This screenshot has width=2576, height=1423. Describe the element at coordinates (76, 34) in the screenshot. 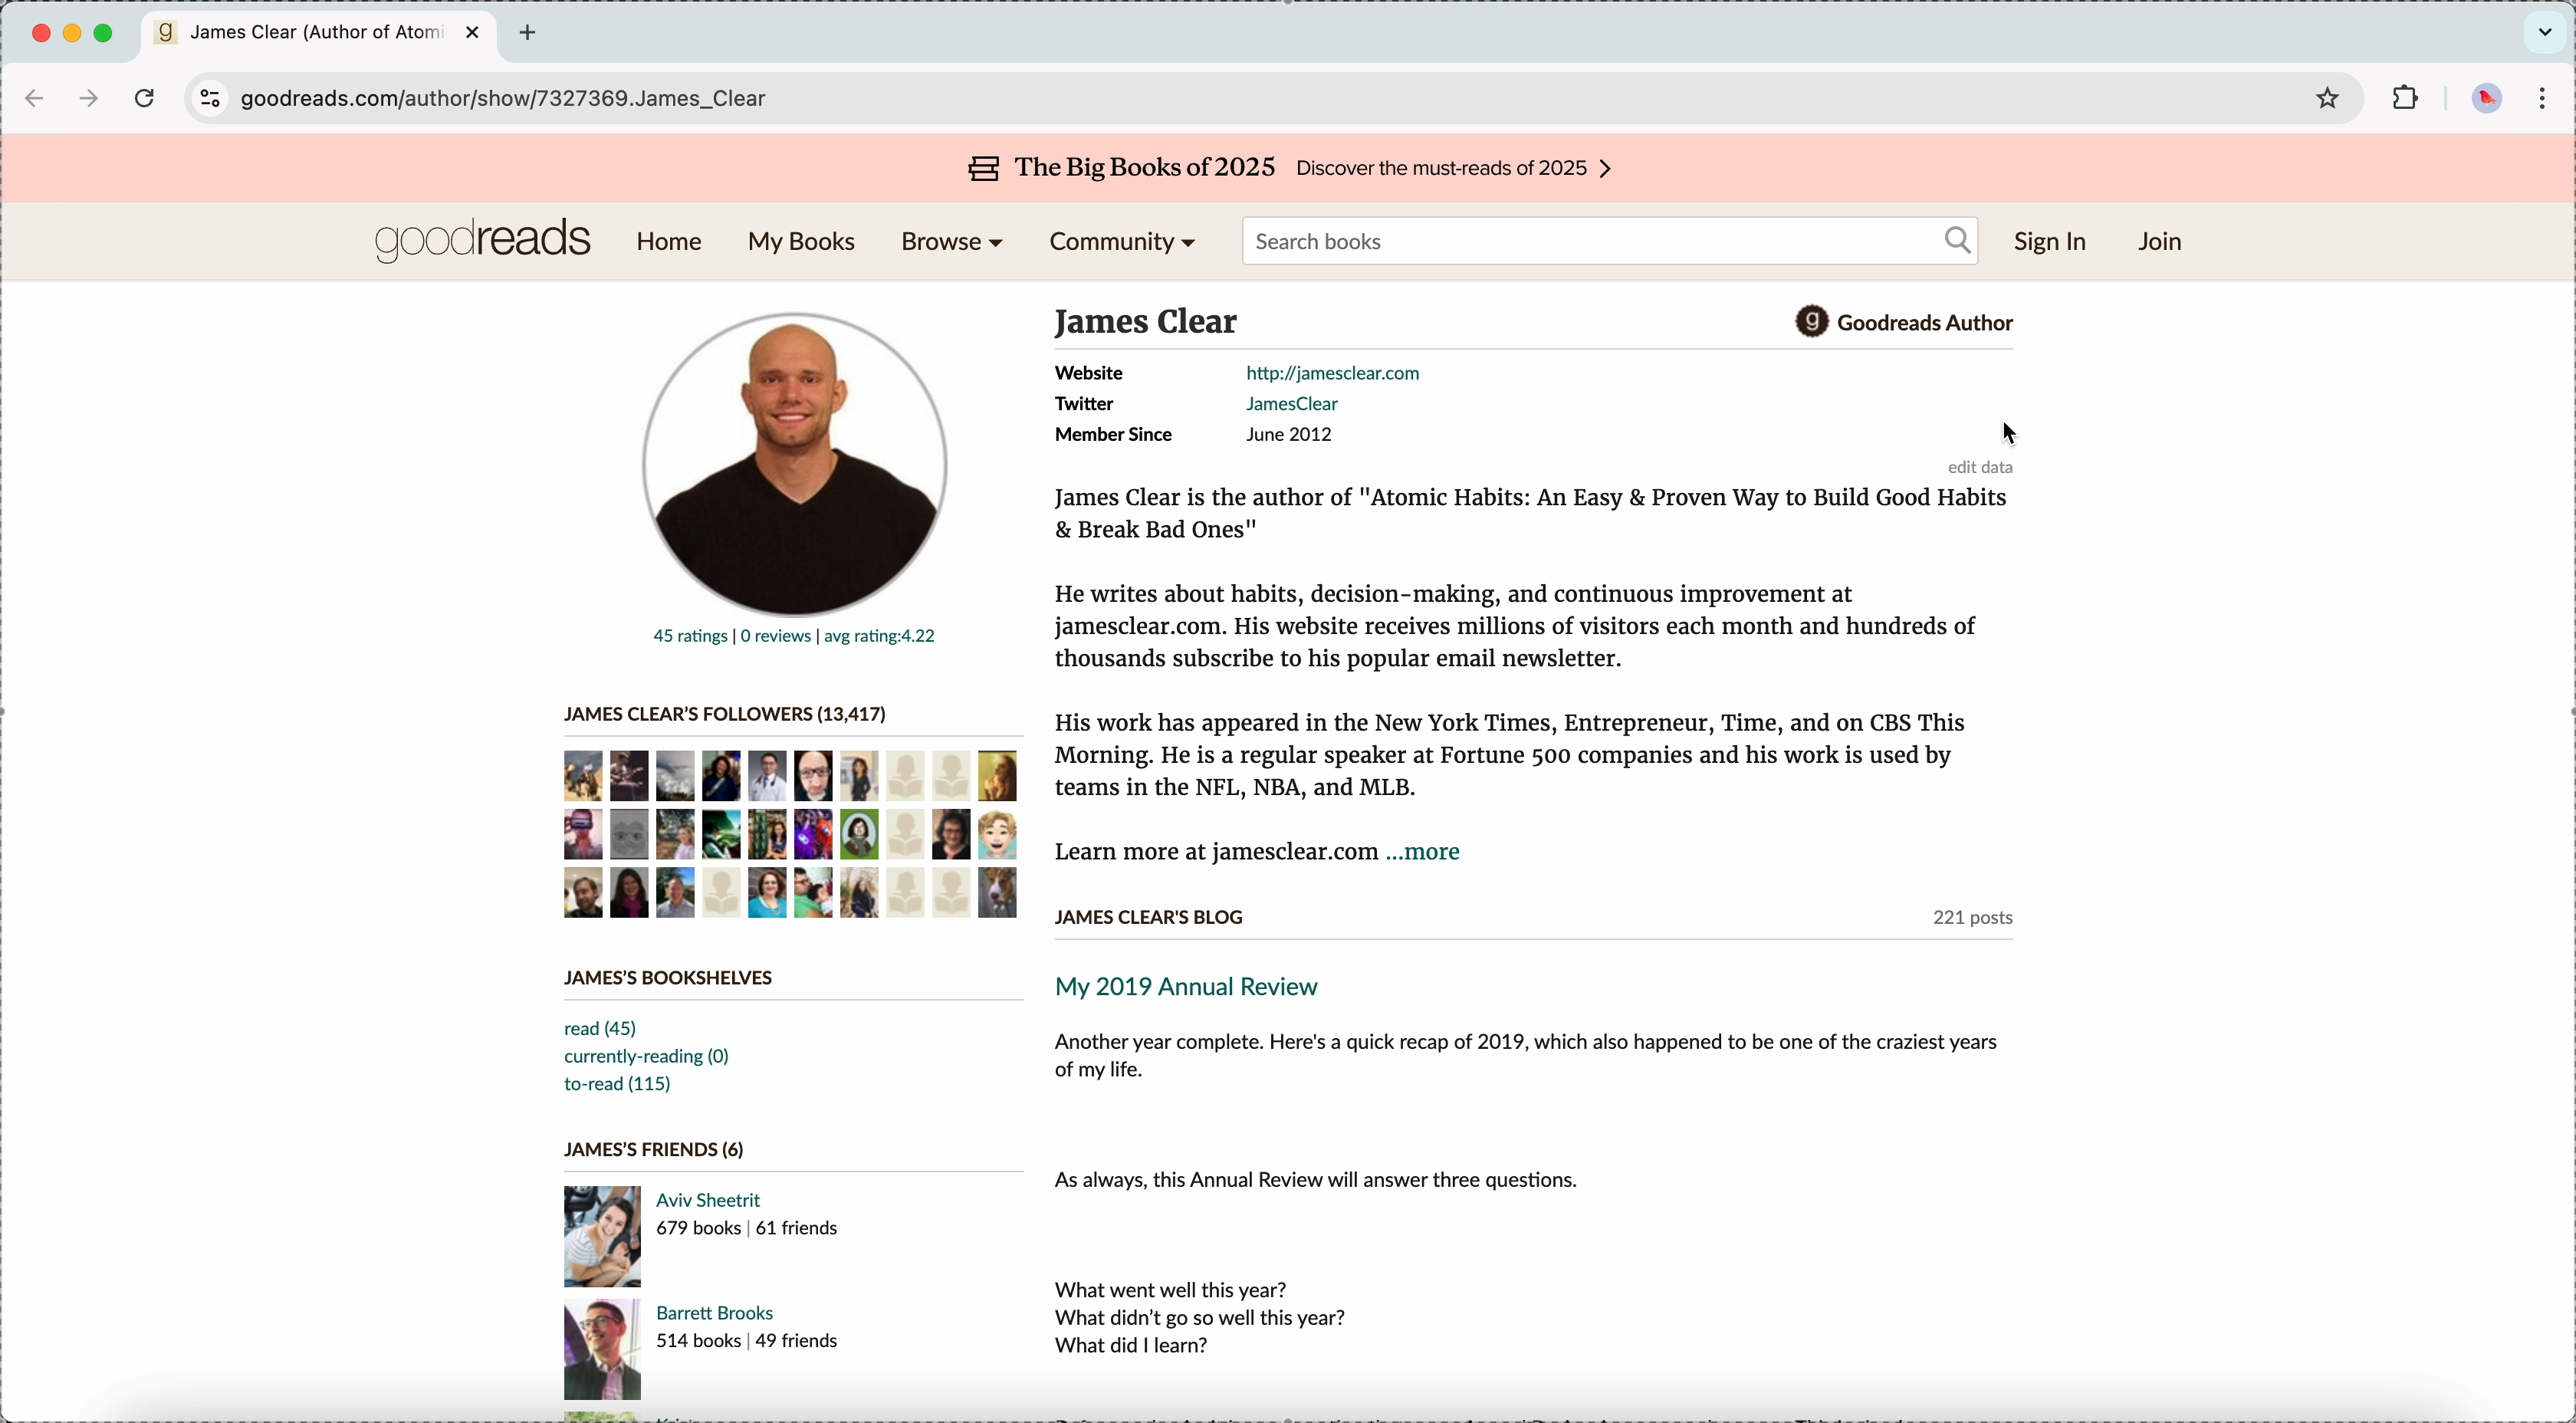

I see `minimize Chrome` at that location.